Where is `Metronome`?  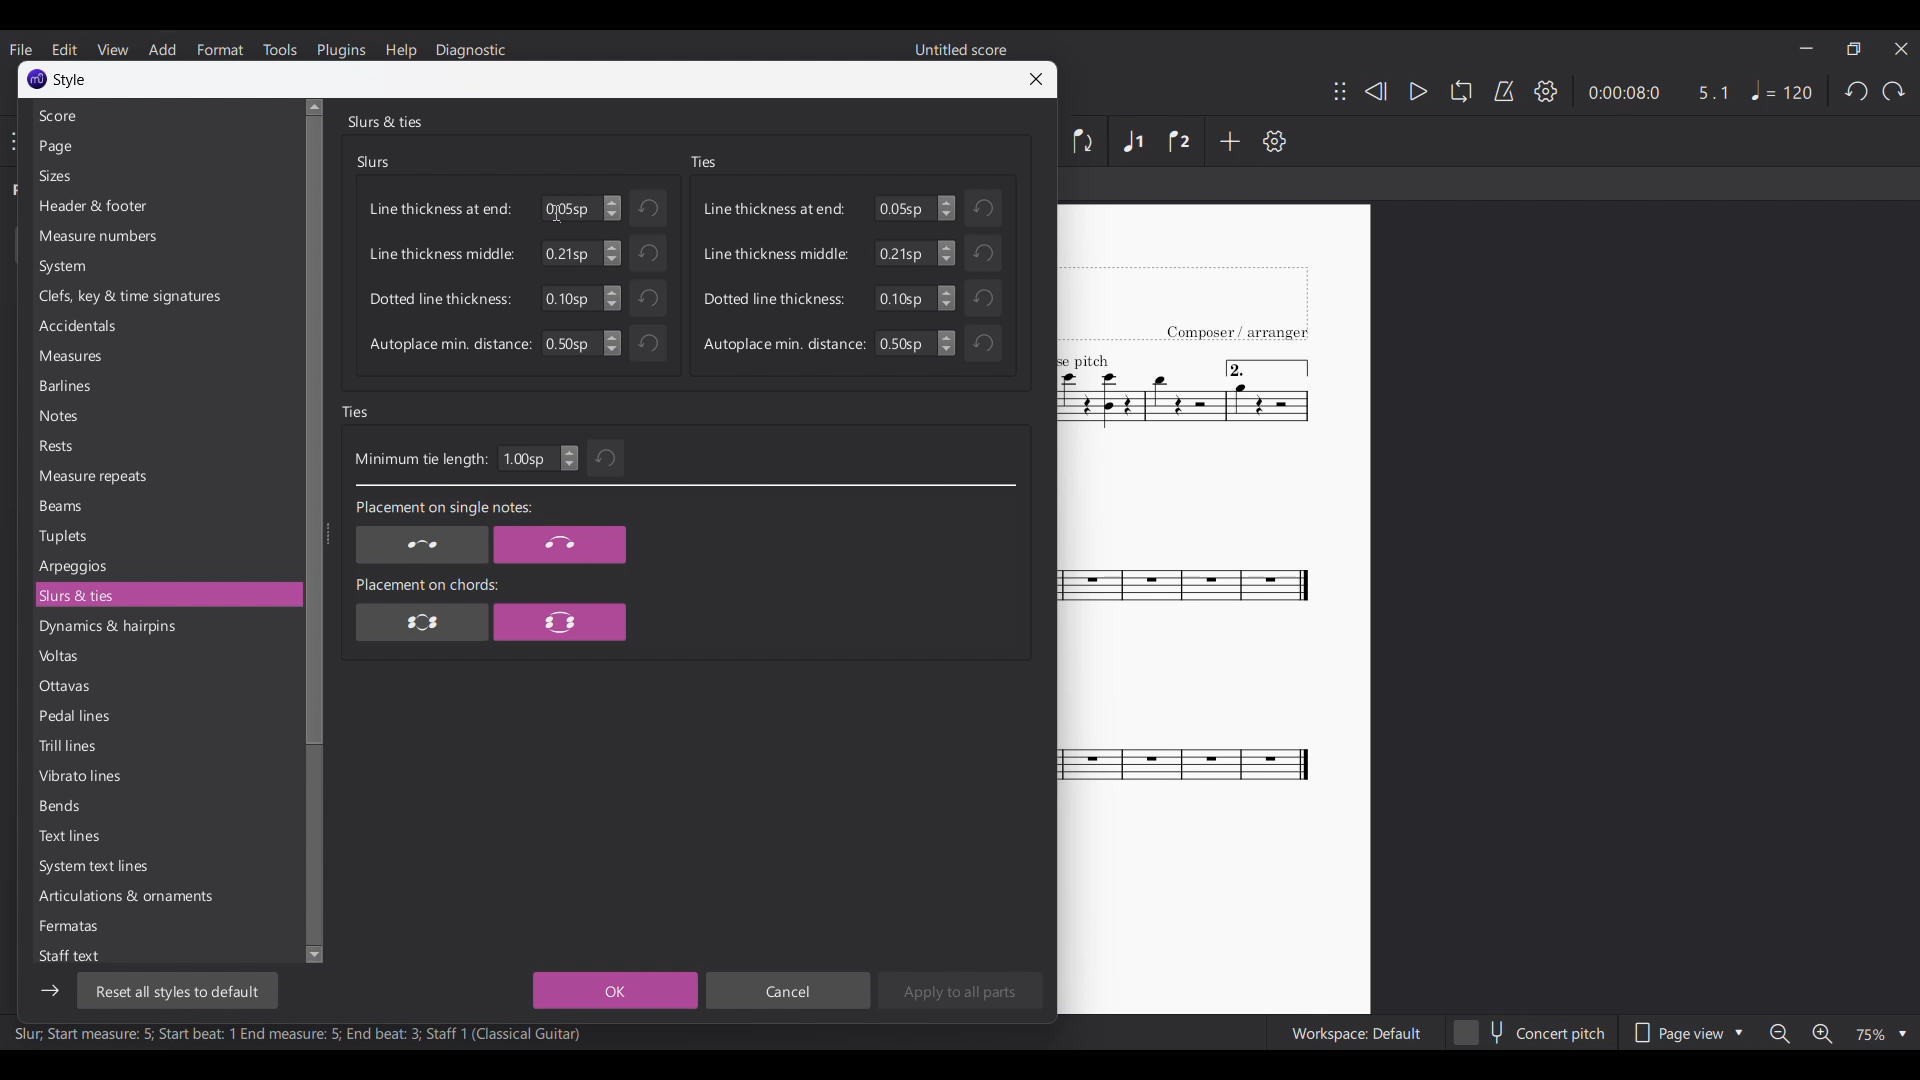 Metronome is located at coordinates (1504, 91).